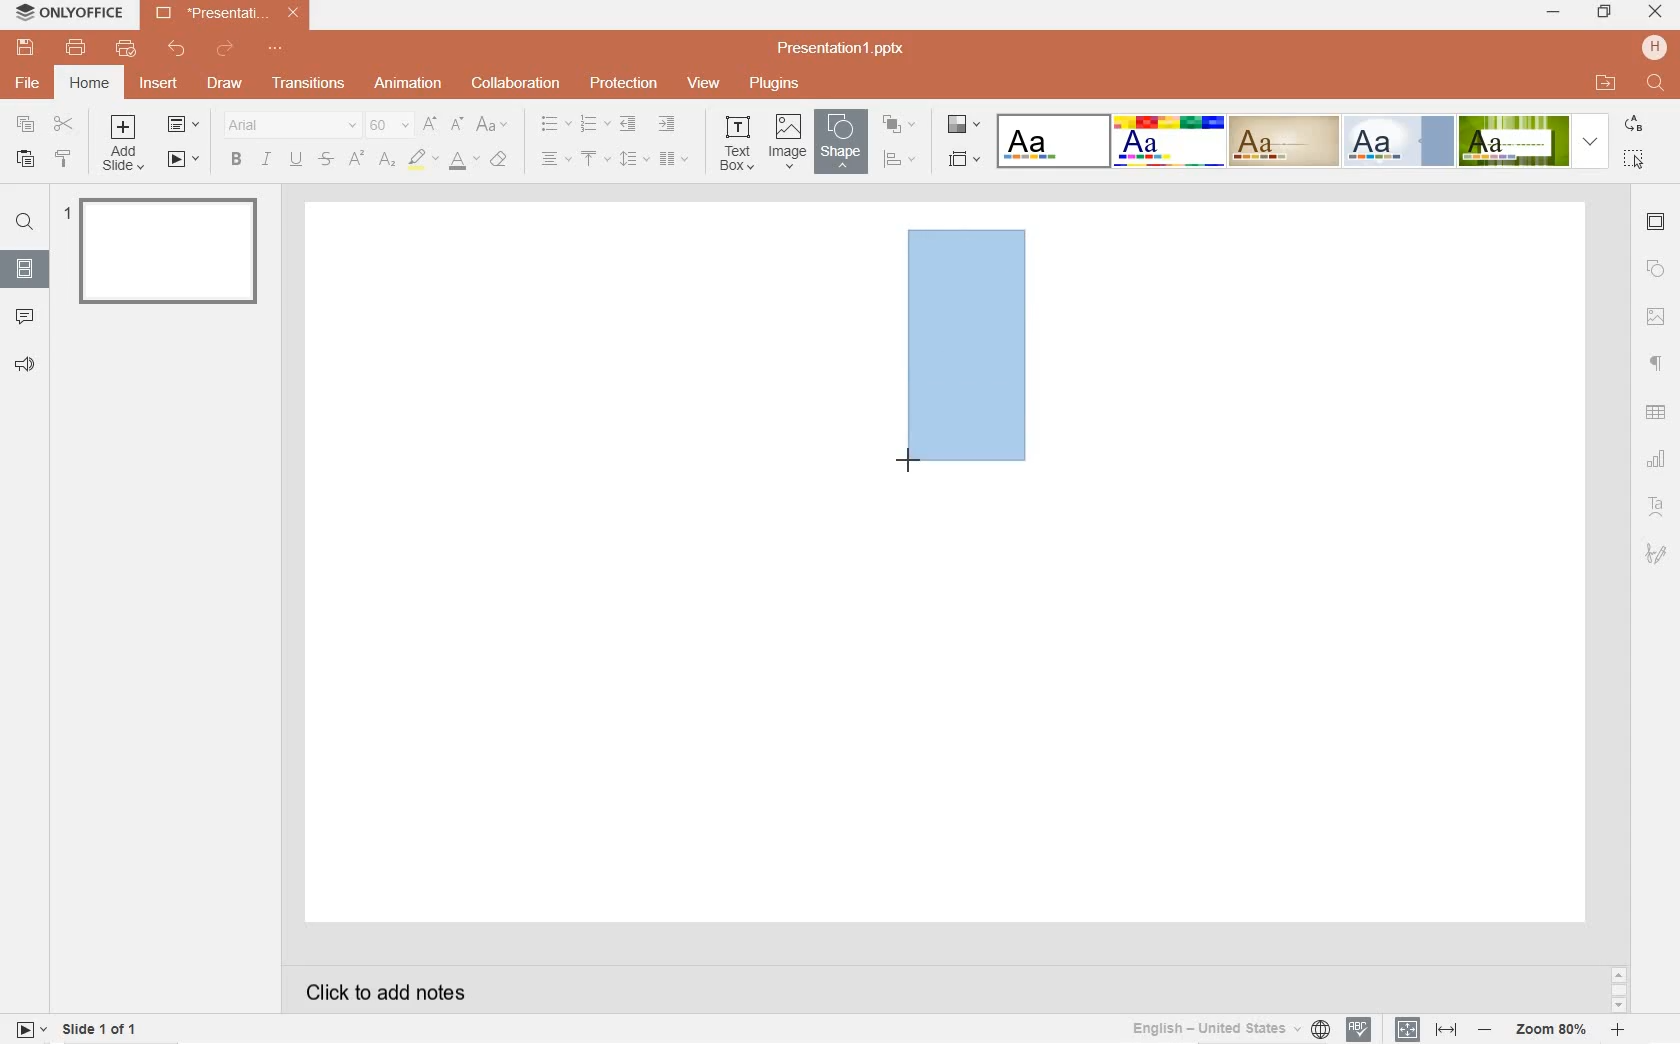 The width and height of the screenshot is (1680, 1044). I want to click on redo, so click(226, 51).